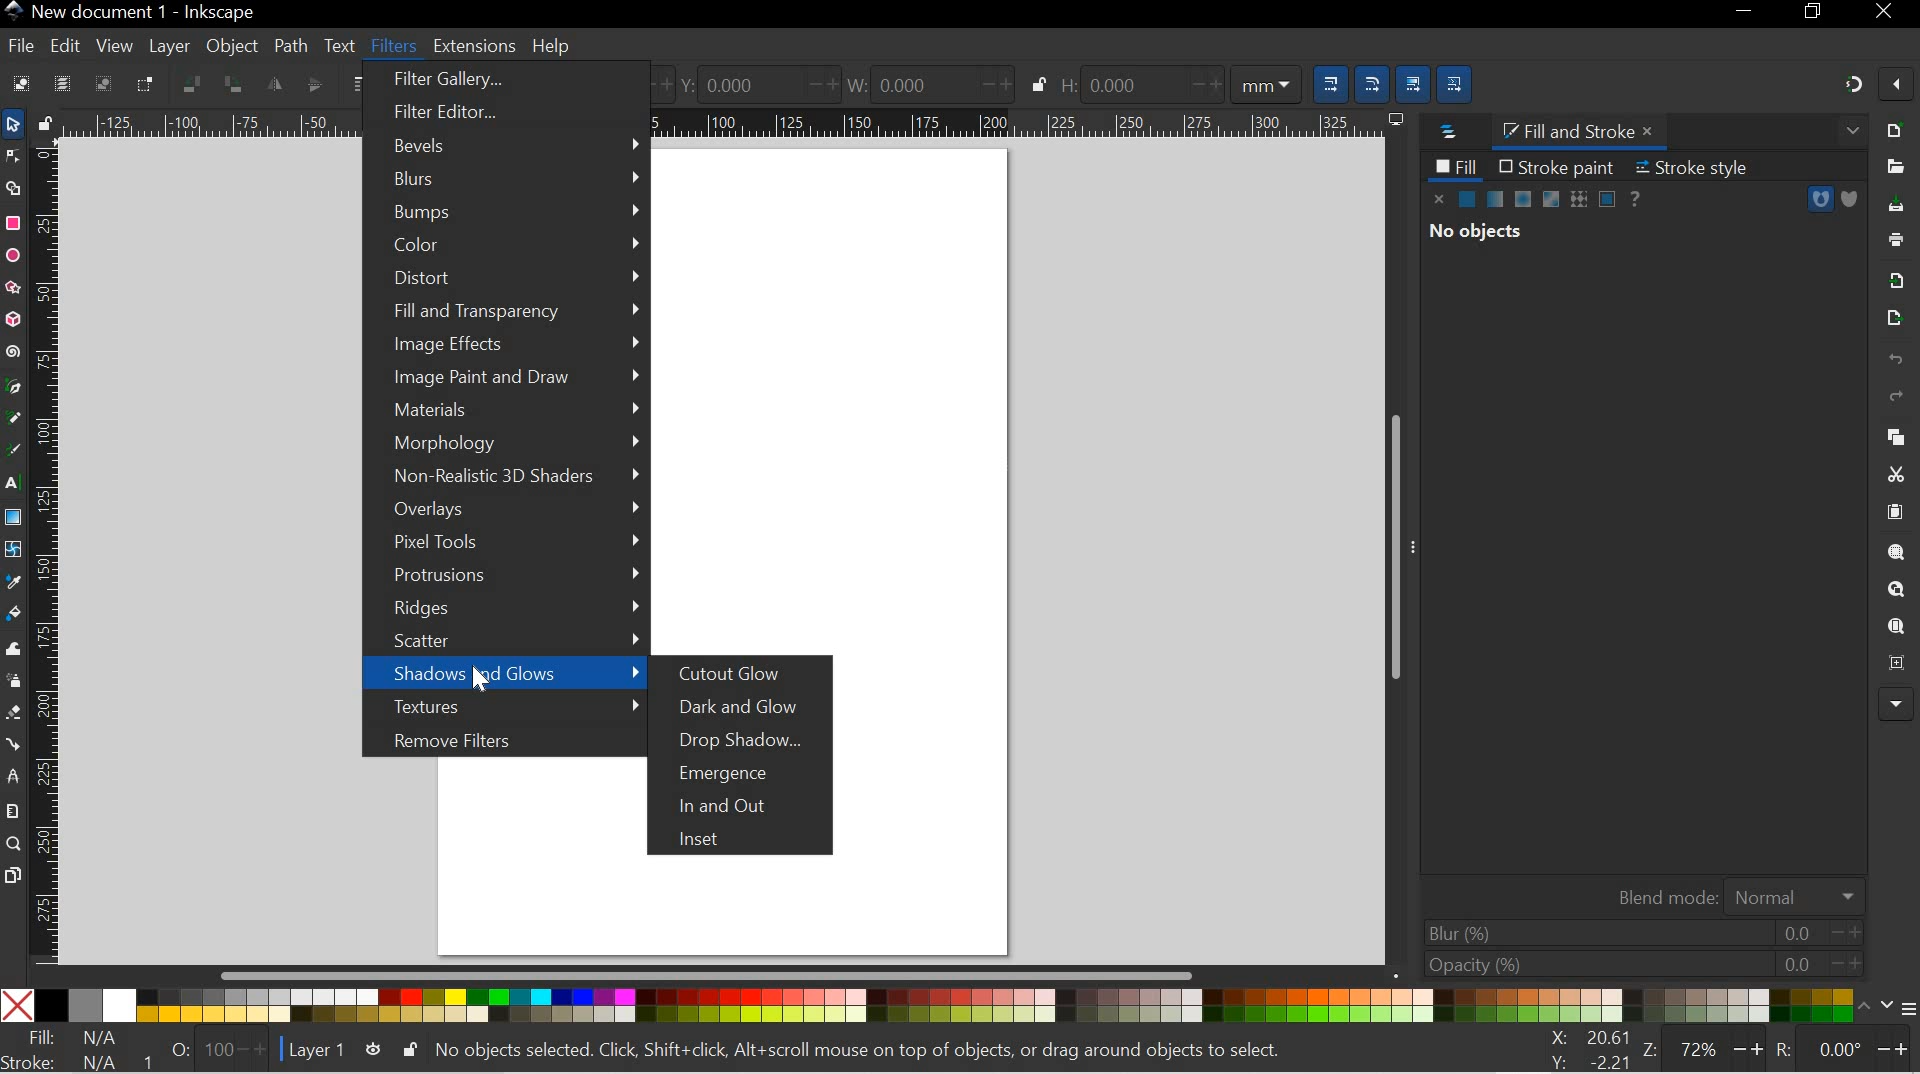 Image resolution: width=1920 pixels, height=1074 pixels. Describe the element at coordinates (1583, 131) in the screenshot. I see `FILL AND STROKE` at that location.